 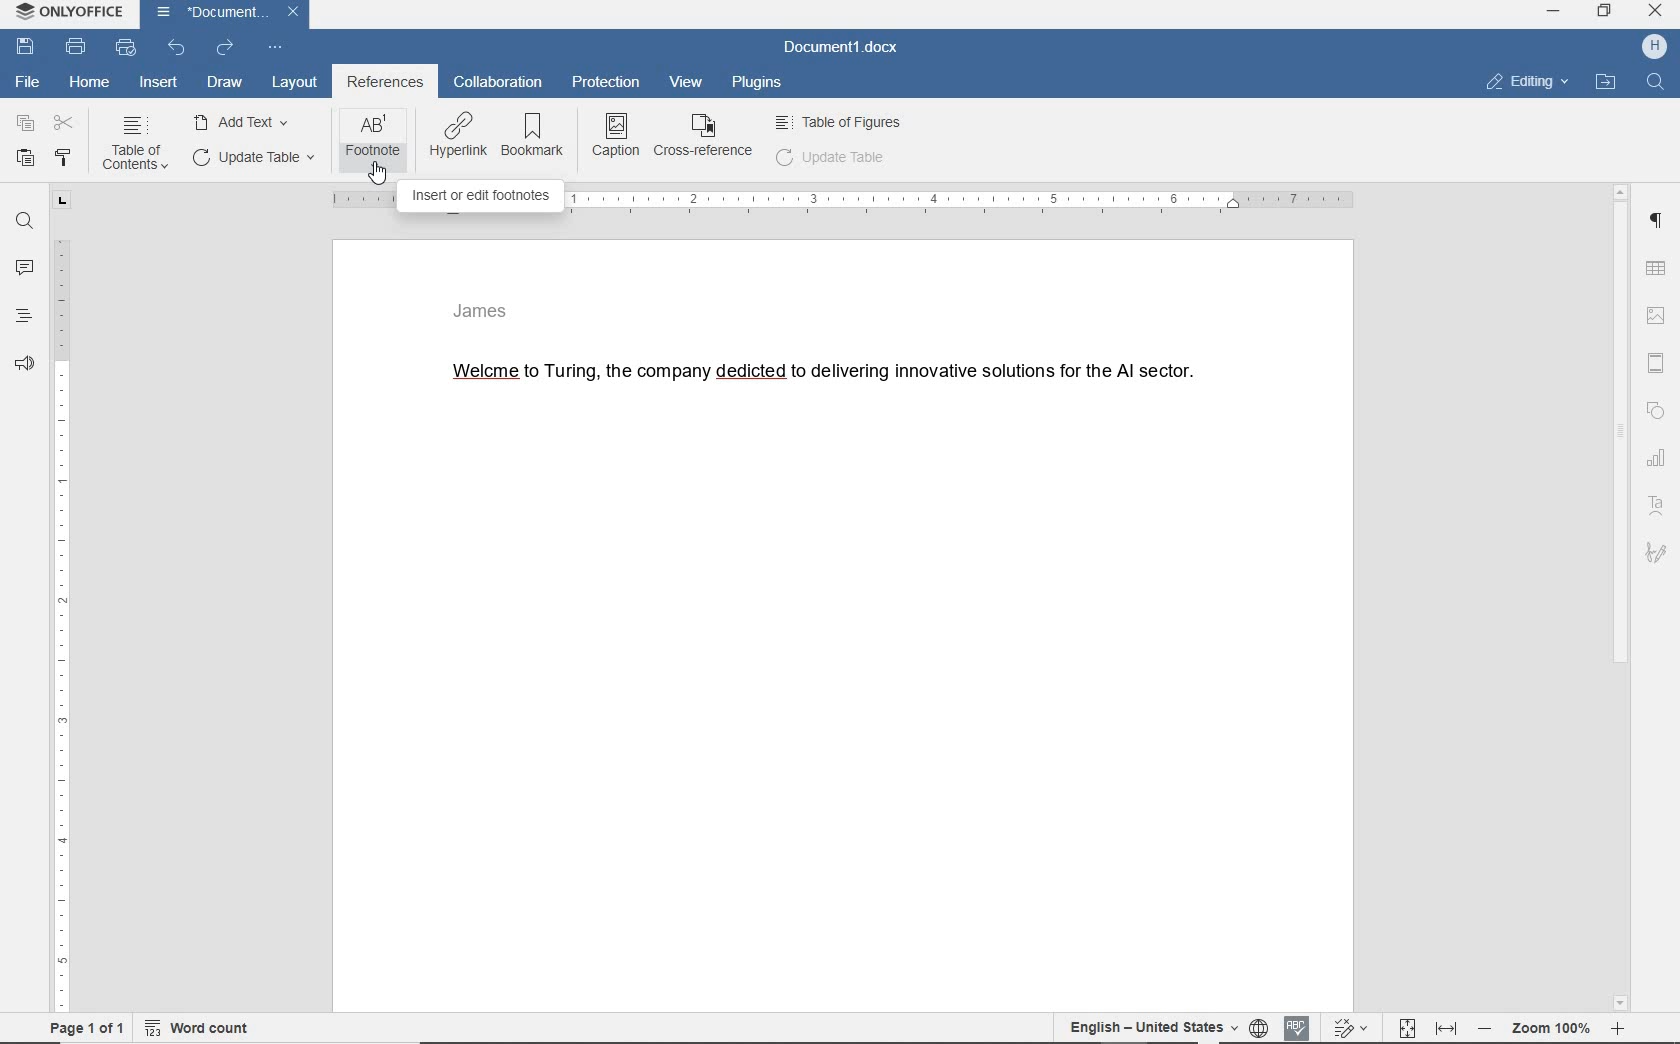 What do you see at coordinates (251, 158) in the screenshot?
I see `update table` at bounding box center [251, 158].